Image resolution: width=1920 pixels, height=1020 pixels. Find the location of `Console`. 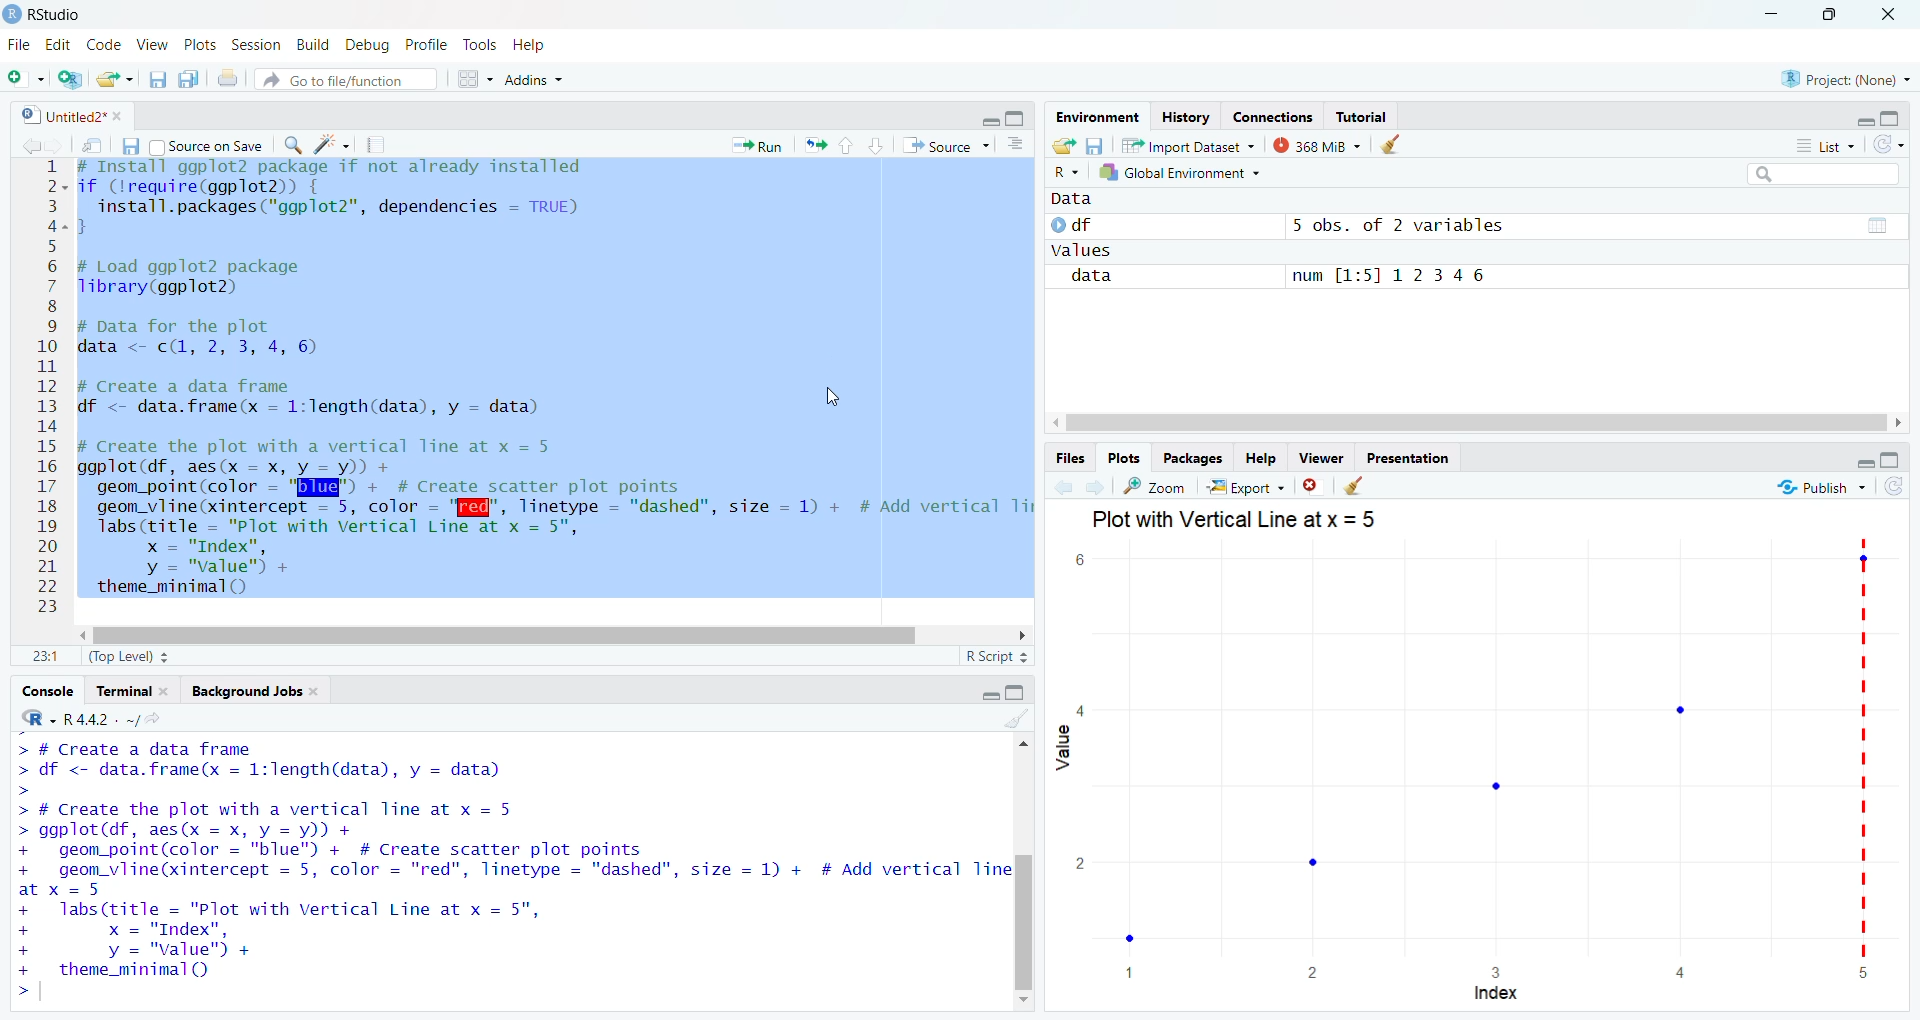

Console is located at coordinates (51, 688).